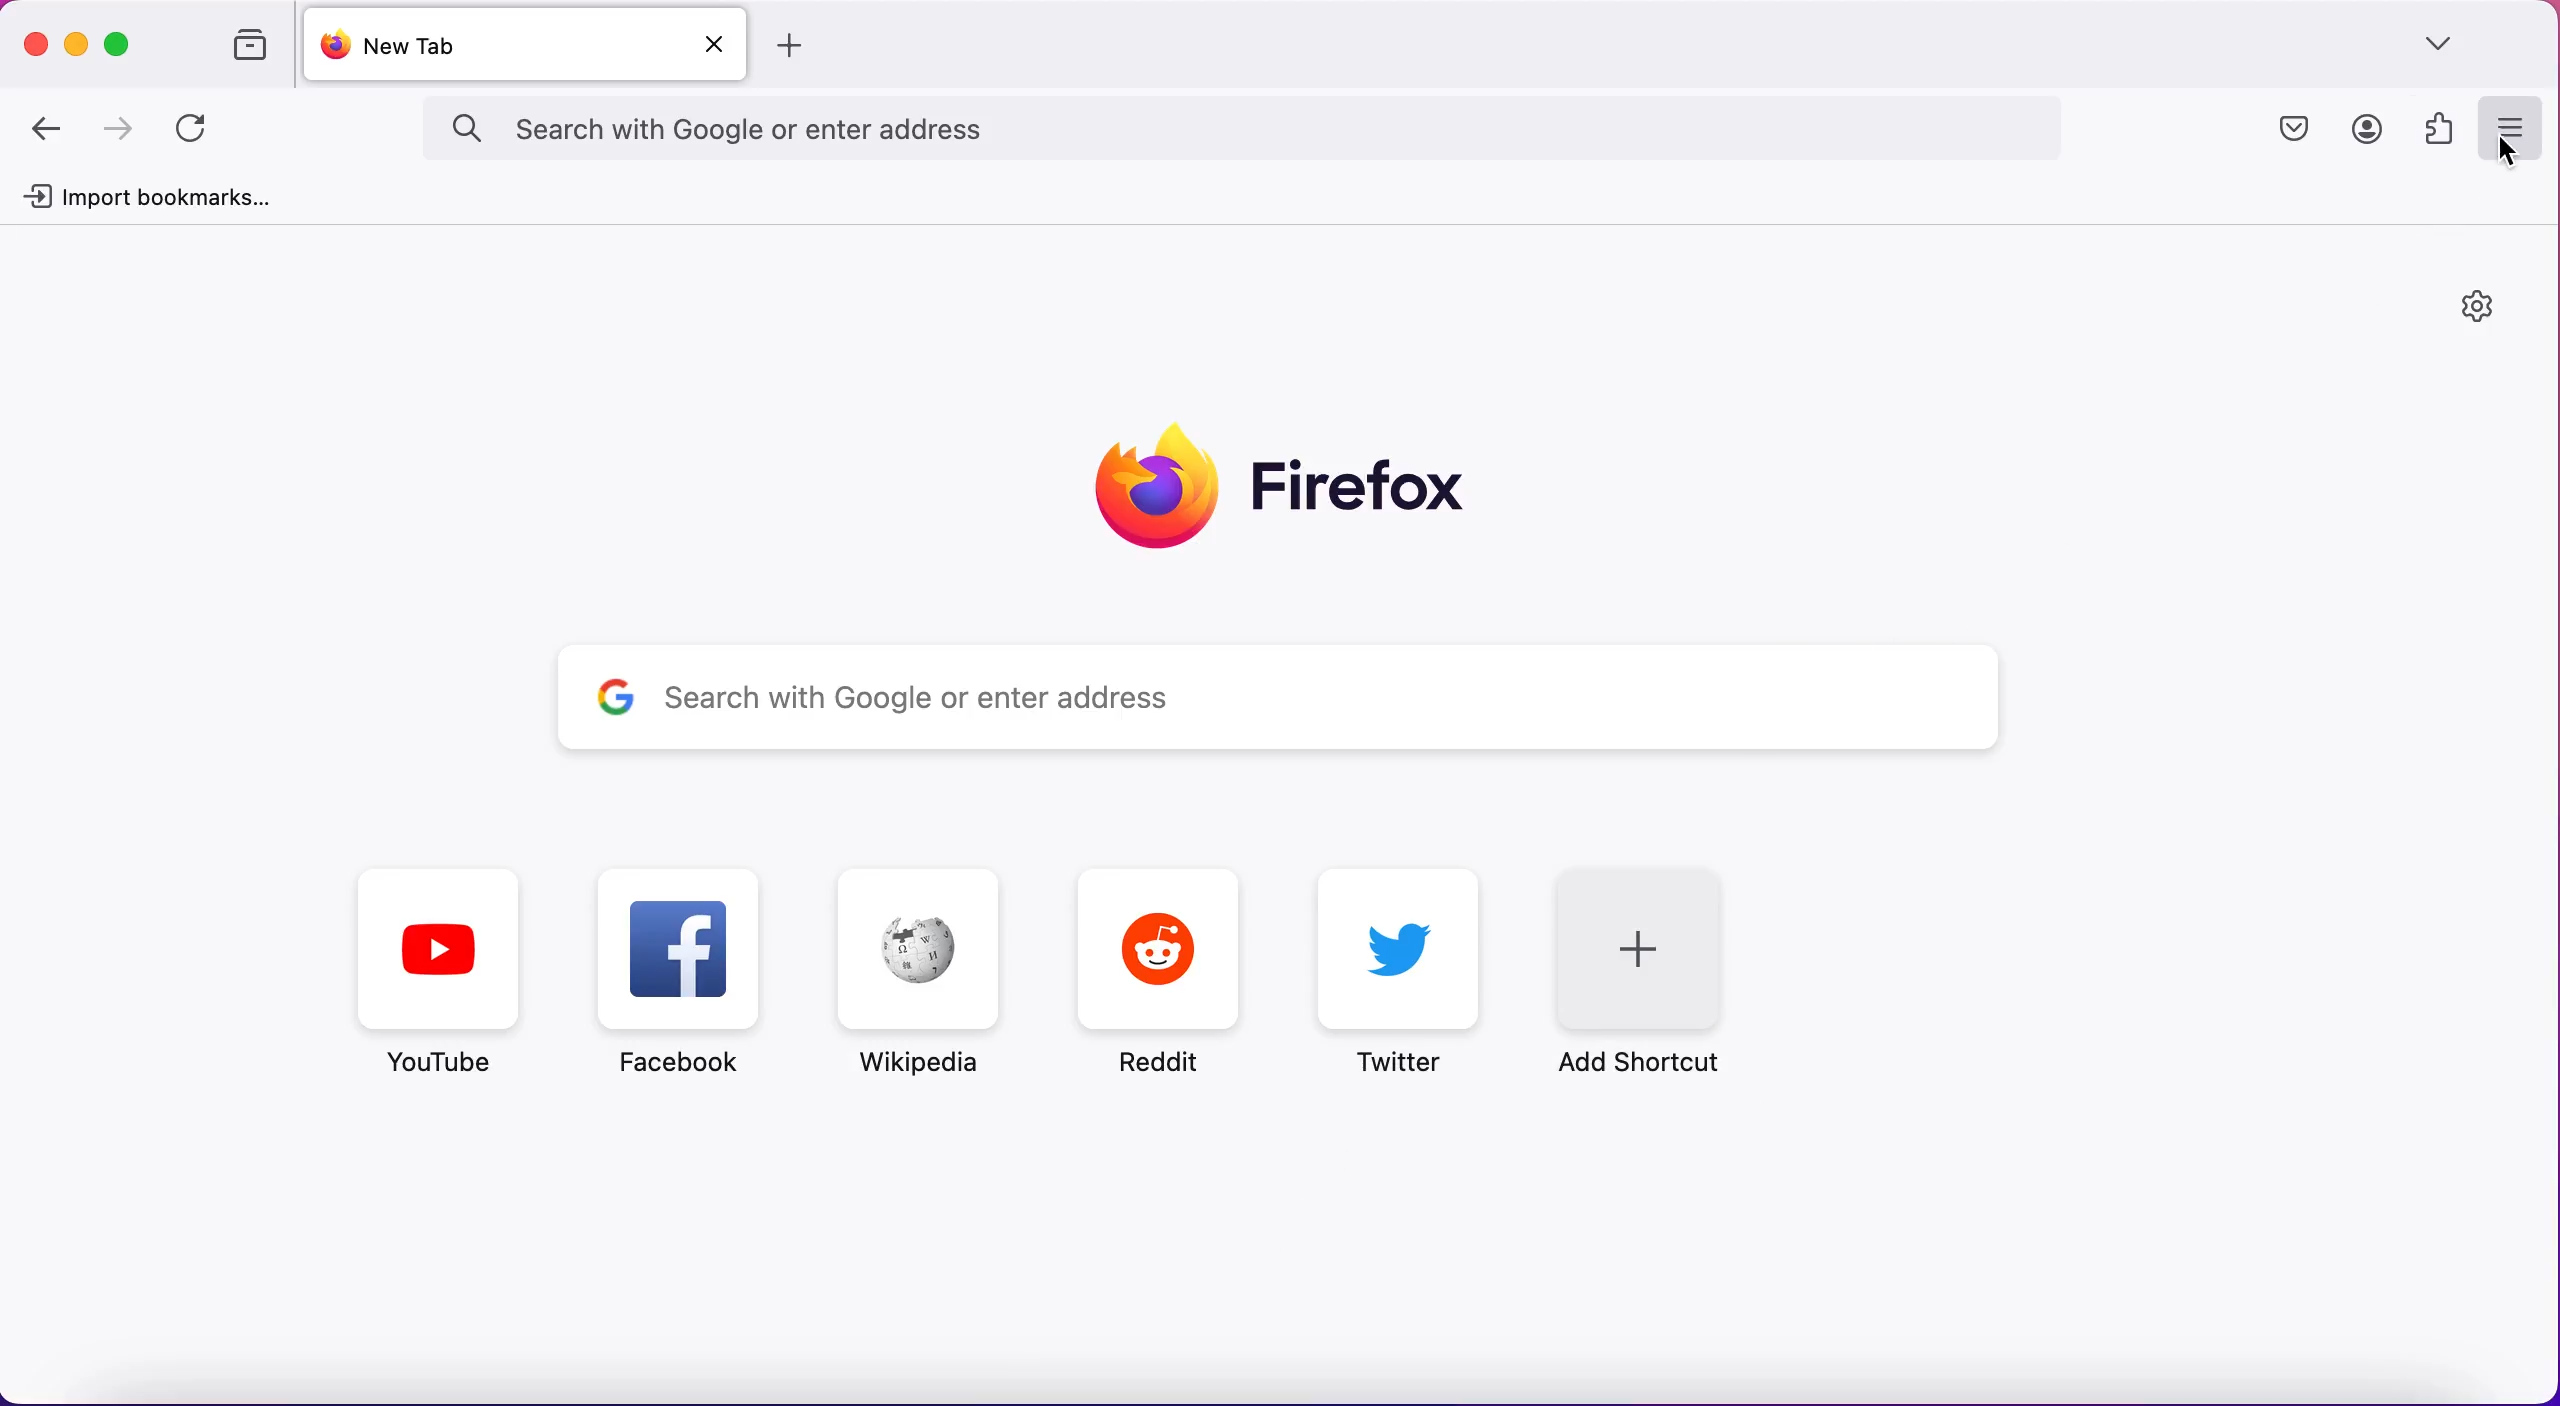 This screenshot has width=2560, height=1406. I want to click on extensions, so click(2434, 128).